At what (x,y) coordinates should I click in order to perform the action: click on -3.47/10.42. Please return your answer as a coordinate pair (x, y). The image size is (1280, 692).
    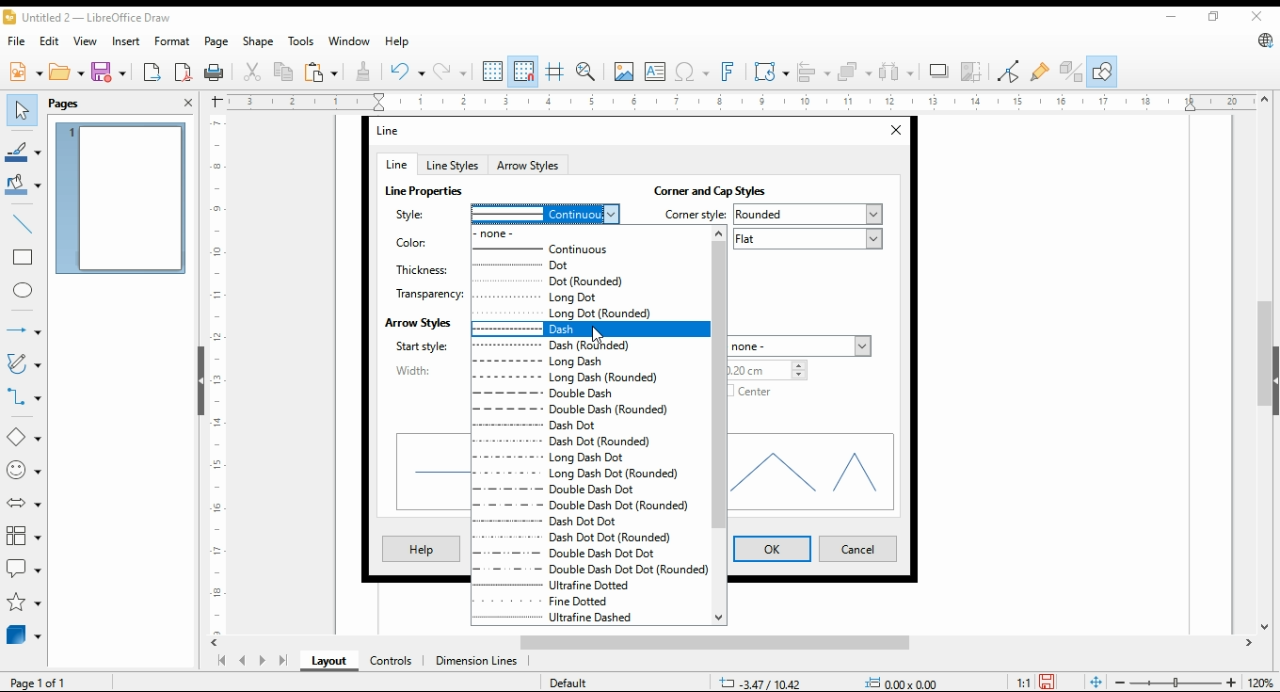
    Looking at the image, I should click on (760, 683).